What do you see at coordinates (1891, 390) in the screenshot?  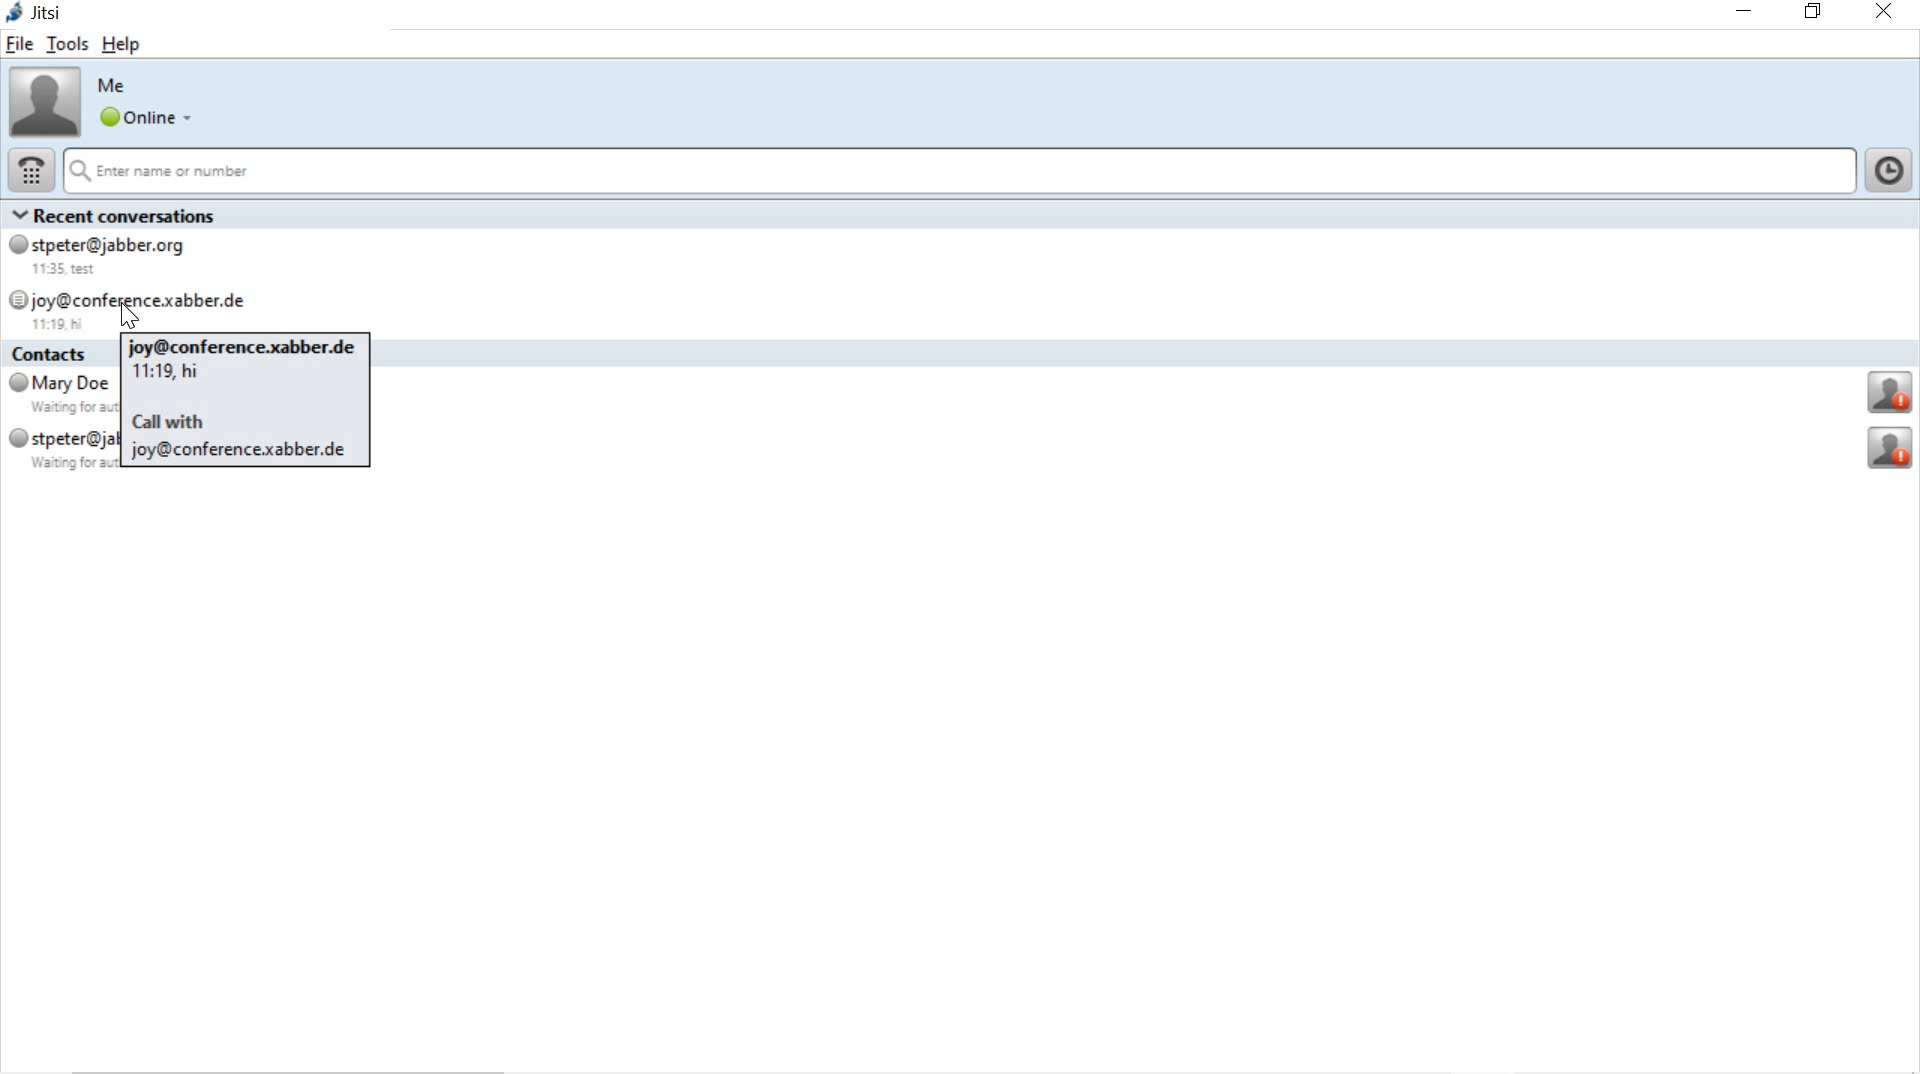 I see `profile` at bounding box center [1891, 390].